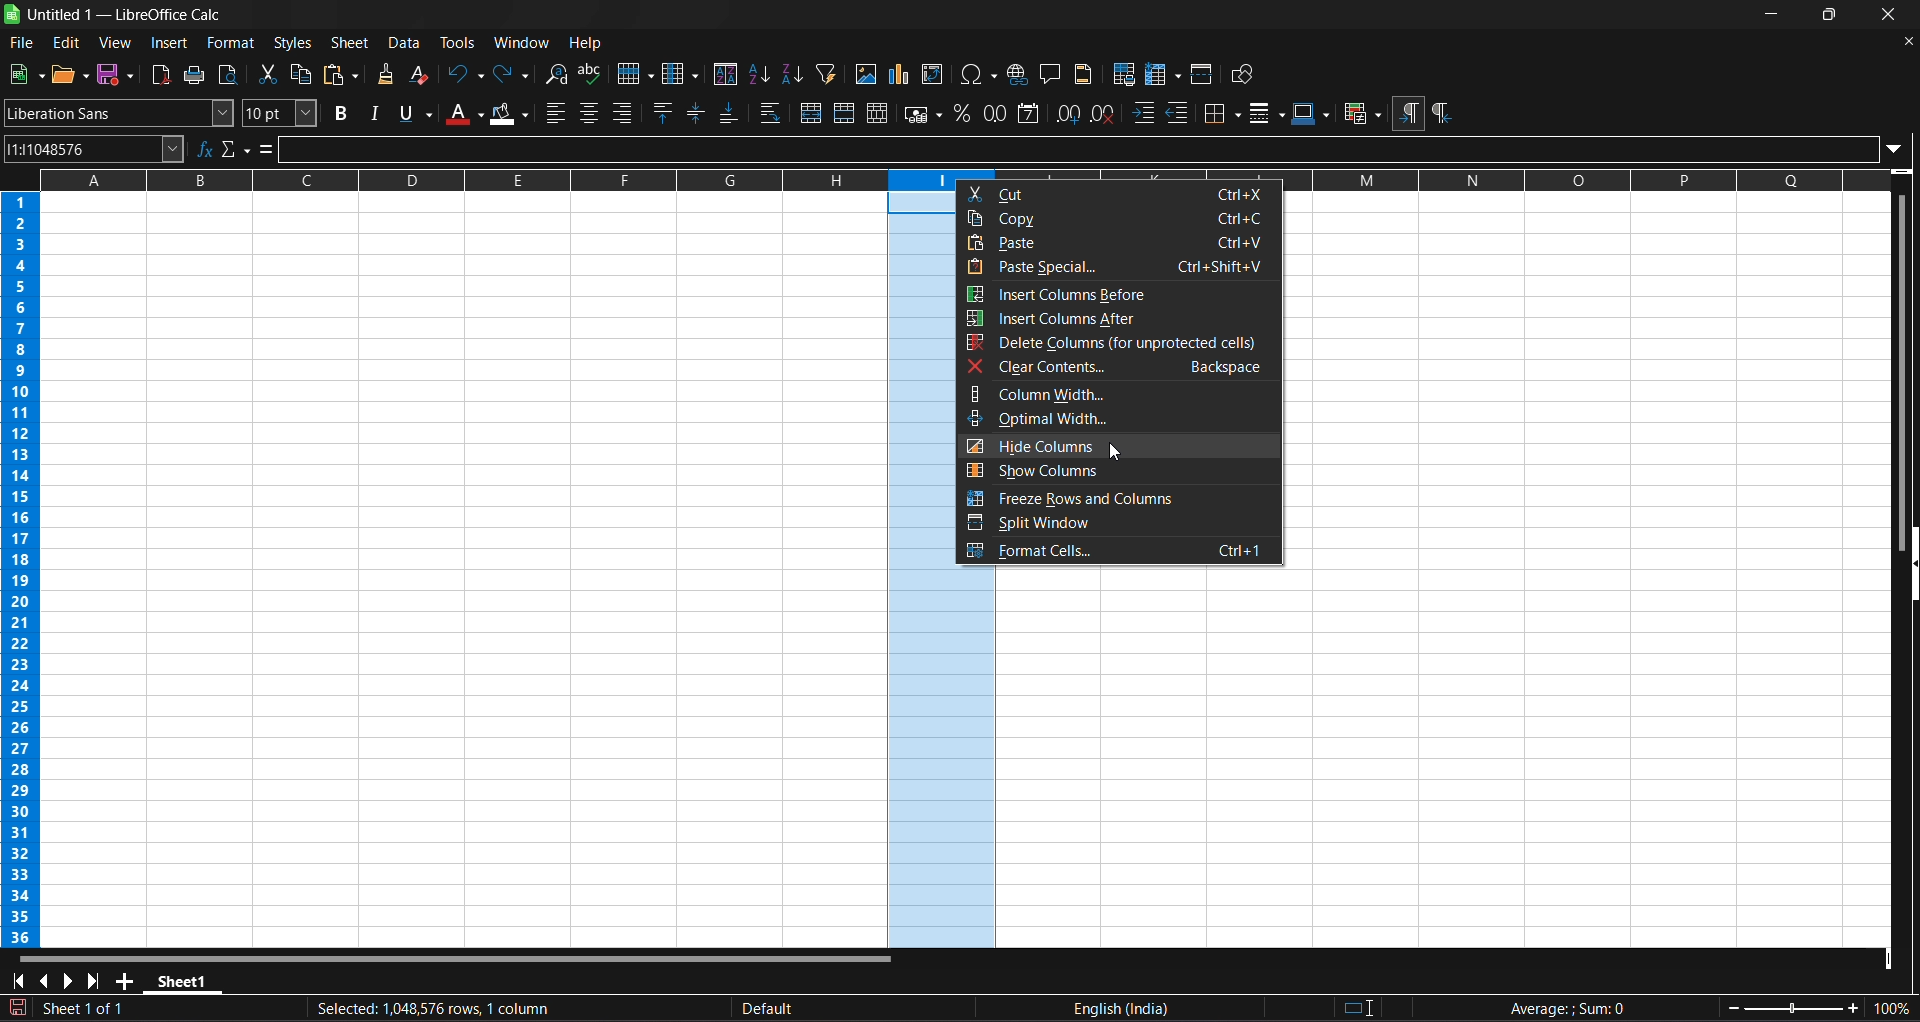 This screenshot has height=1022, width=1920. I want to click on unmerge cells, so click(878, 114).